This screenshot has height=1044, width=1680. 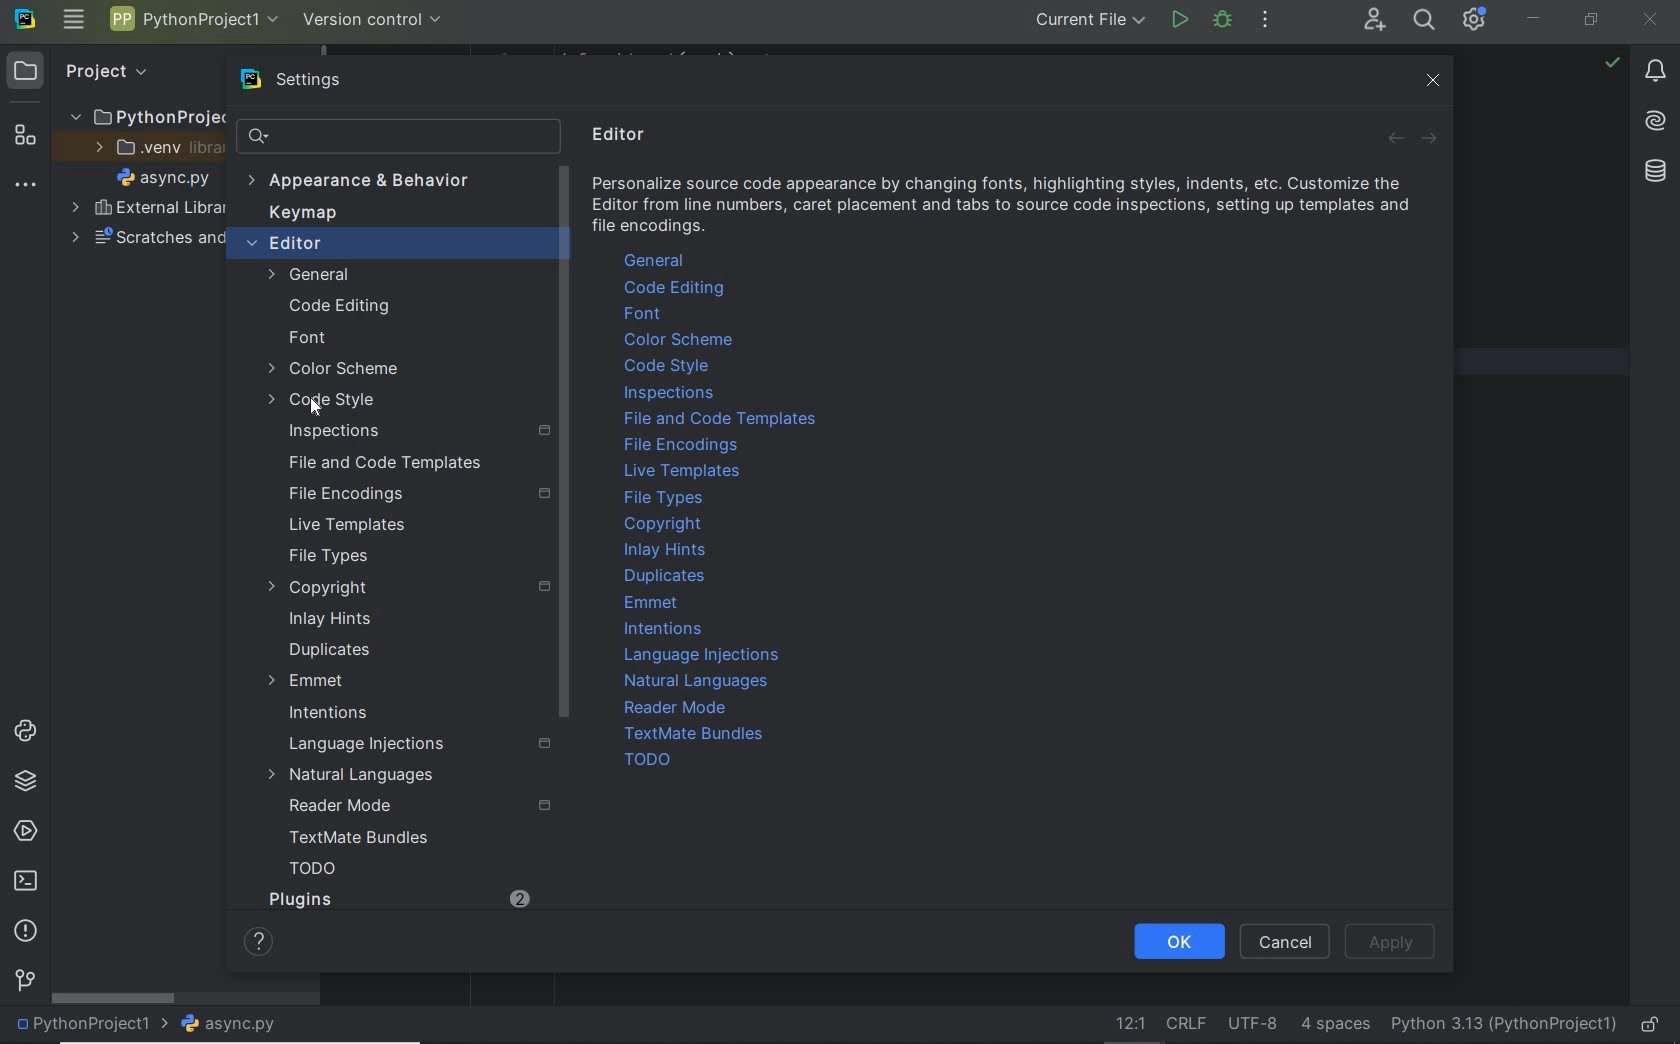 What do you see at coordinates (26, 186) in the screenshot?
I see `more tool windows` at bounding box center [26, 186].